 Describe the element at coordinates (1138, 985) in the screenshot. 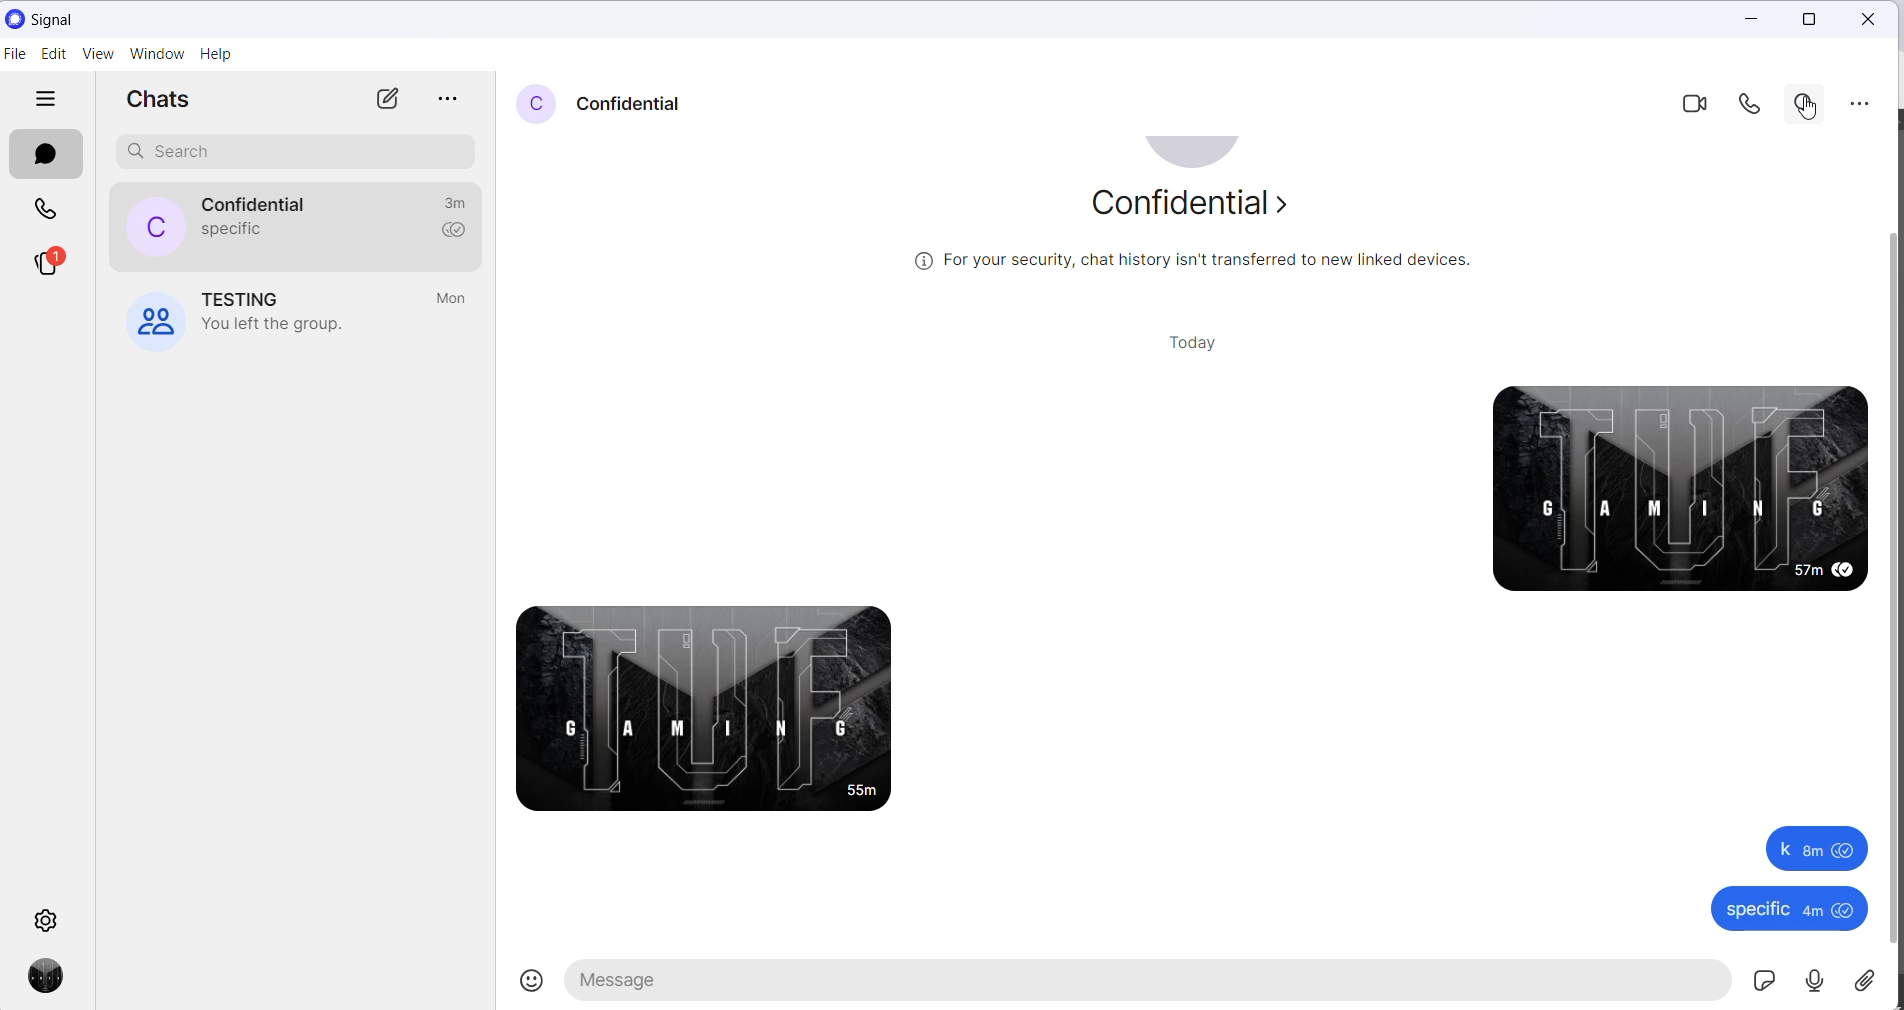

I see `message text area` at that location.